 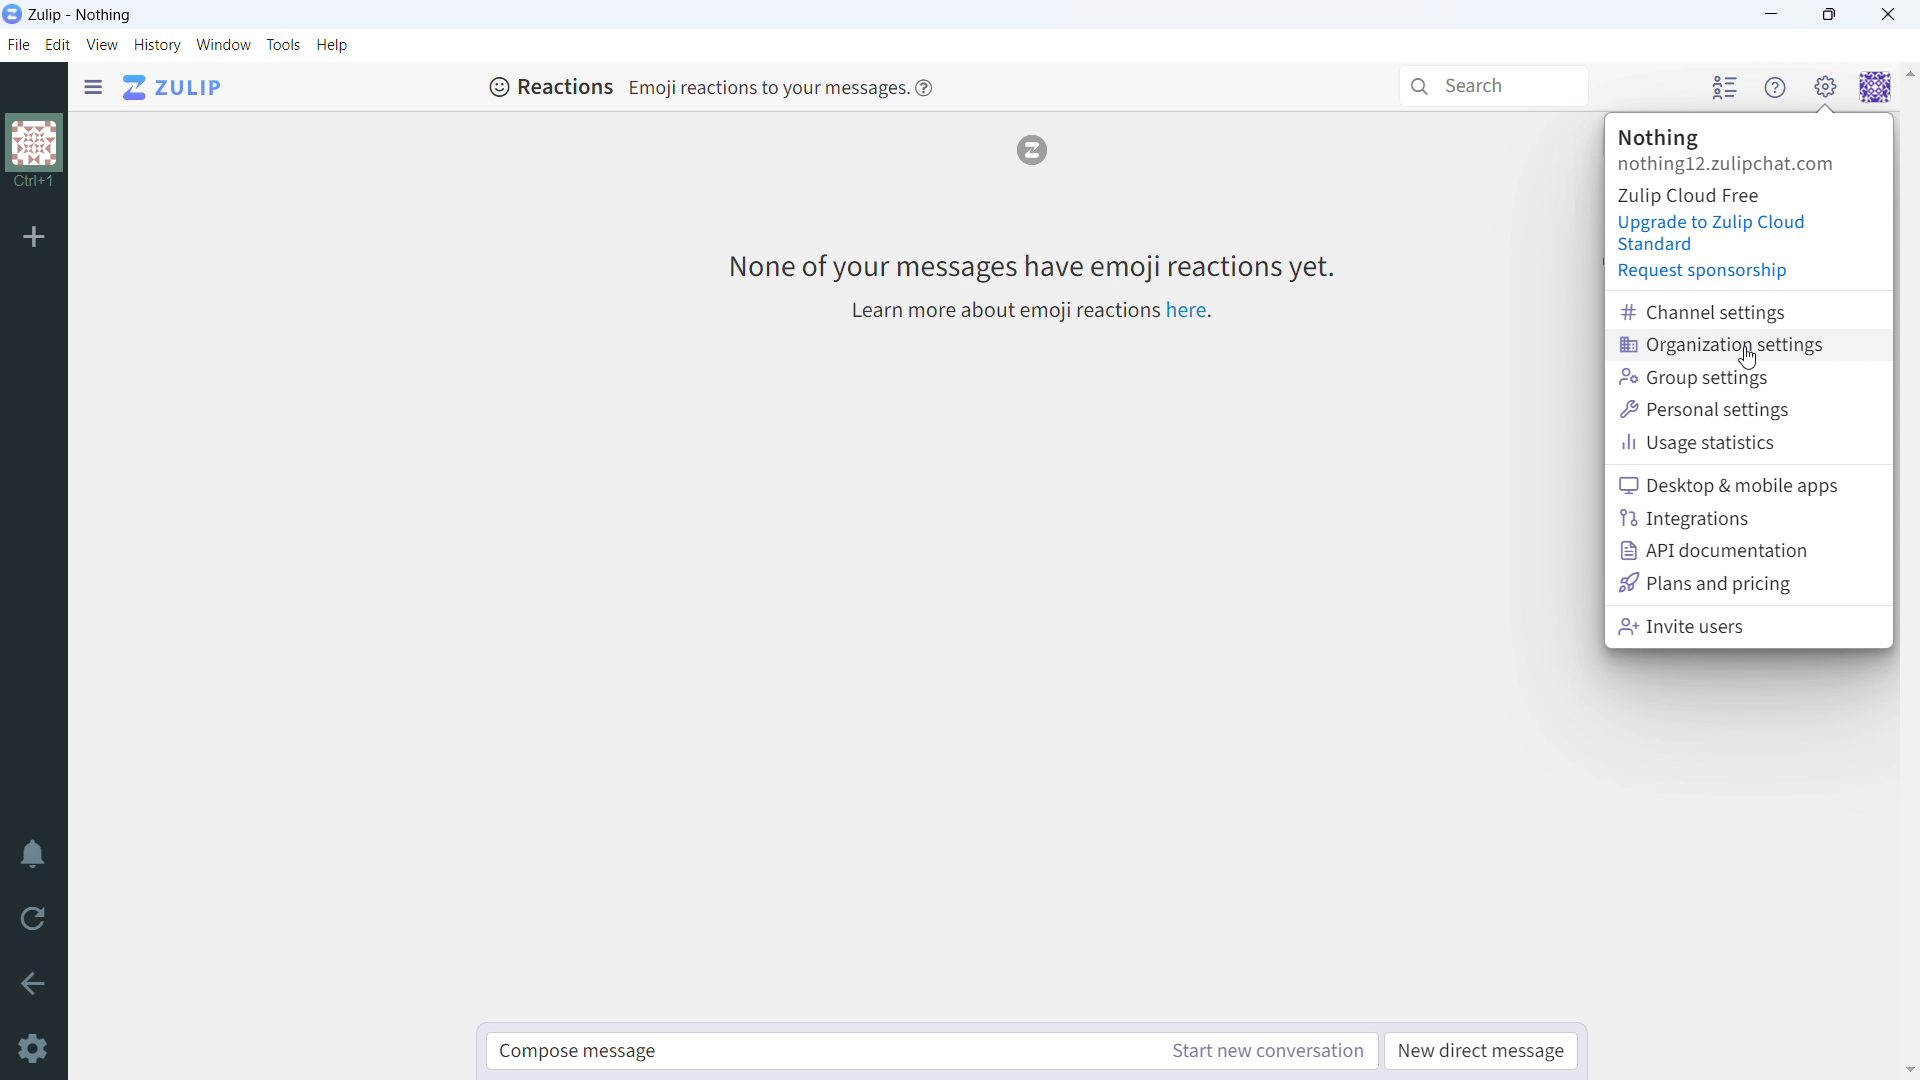 I want to click on cursor, so click(x=1748, y=359).